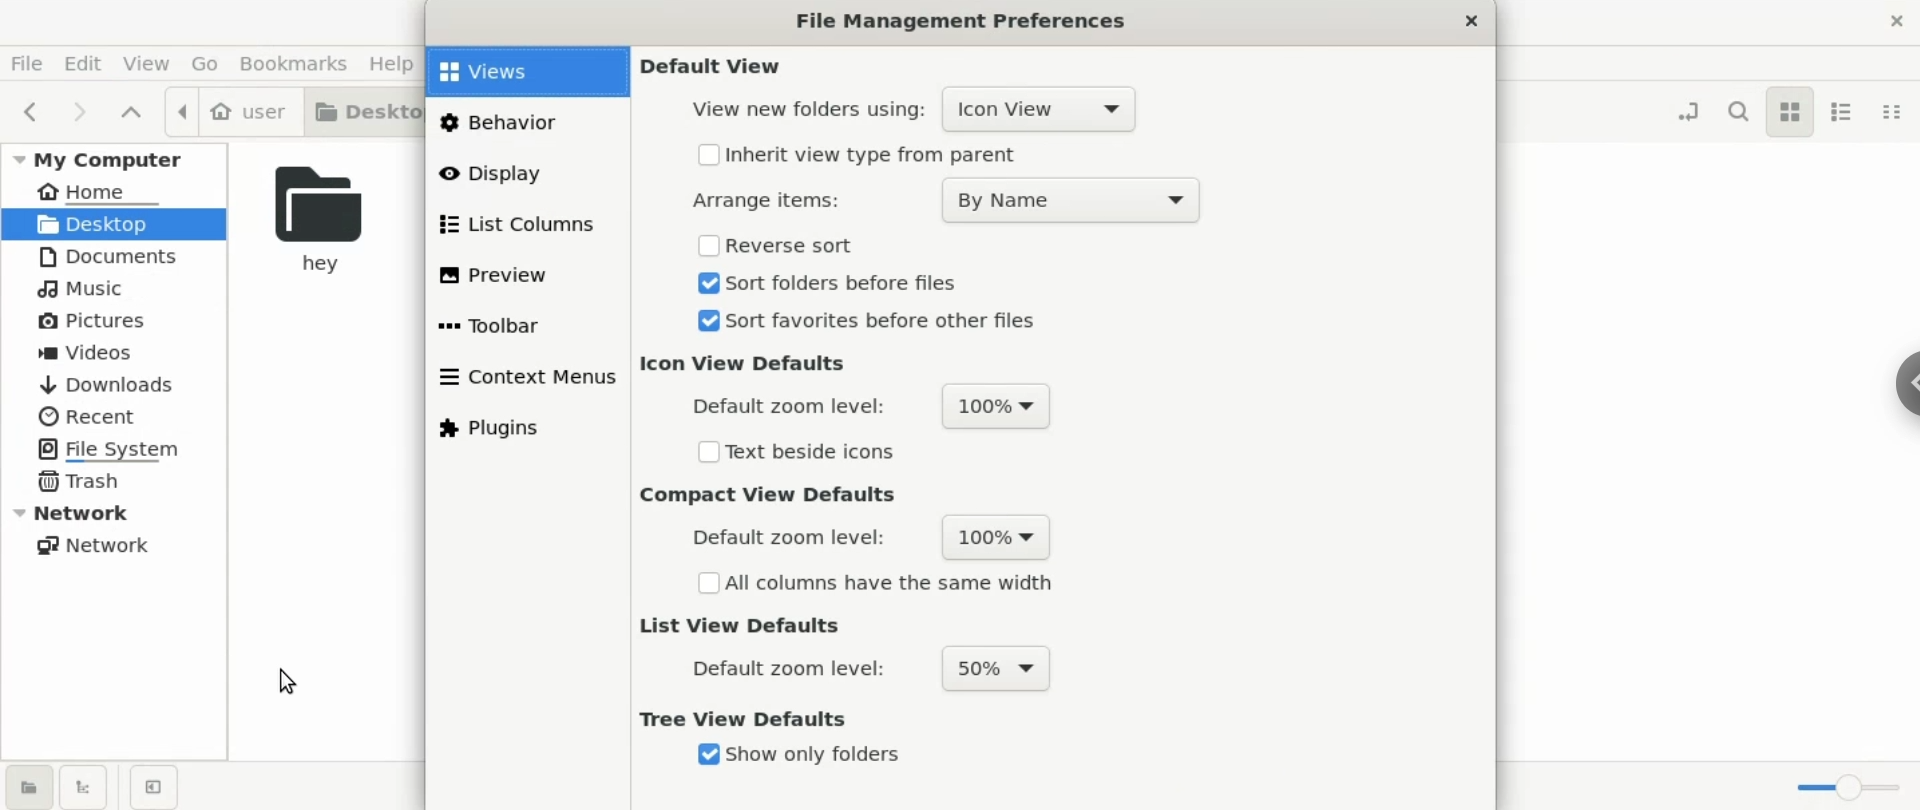 The height and width of the screenshot is (810, 1920). I want to click on File Management Preferences, so click(961, 24).